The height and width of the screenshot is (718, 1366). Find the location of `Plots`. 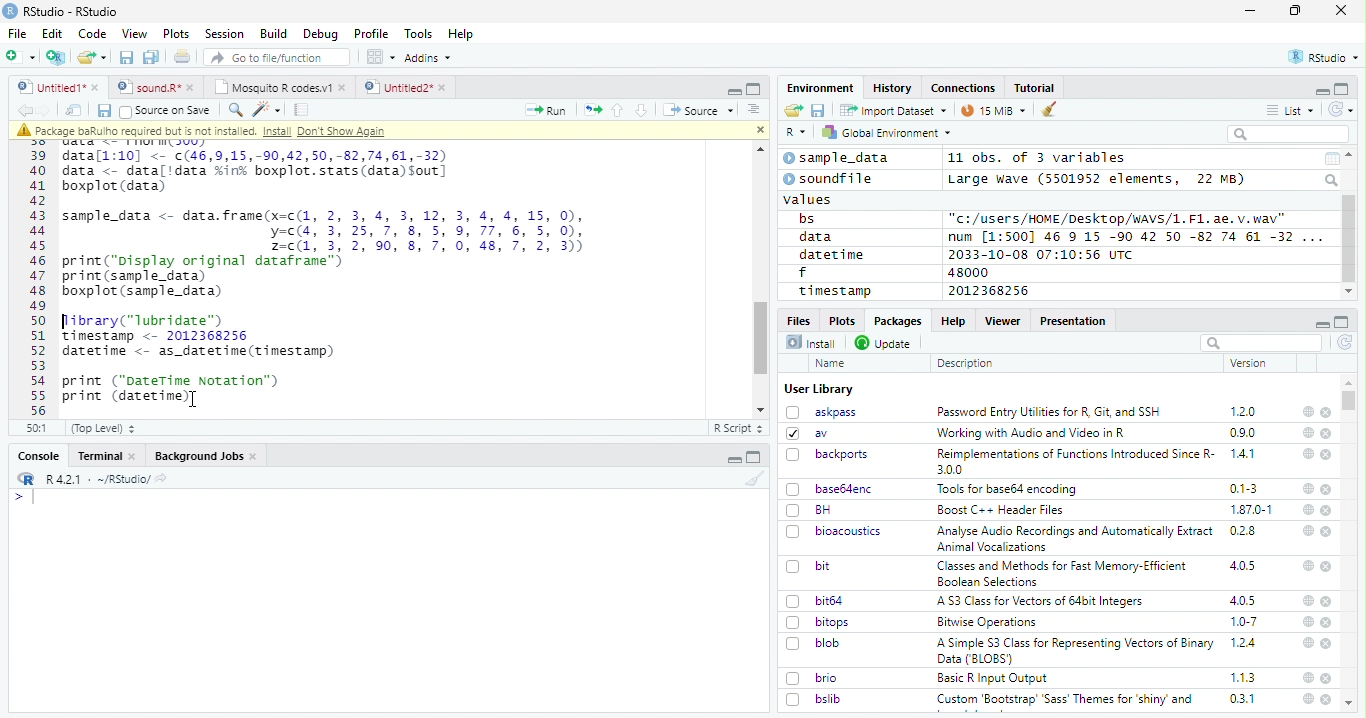

Plots is located at coordinates (176, 34).